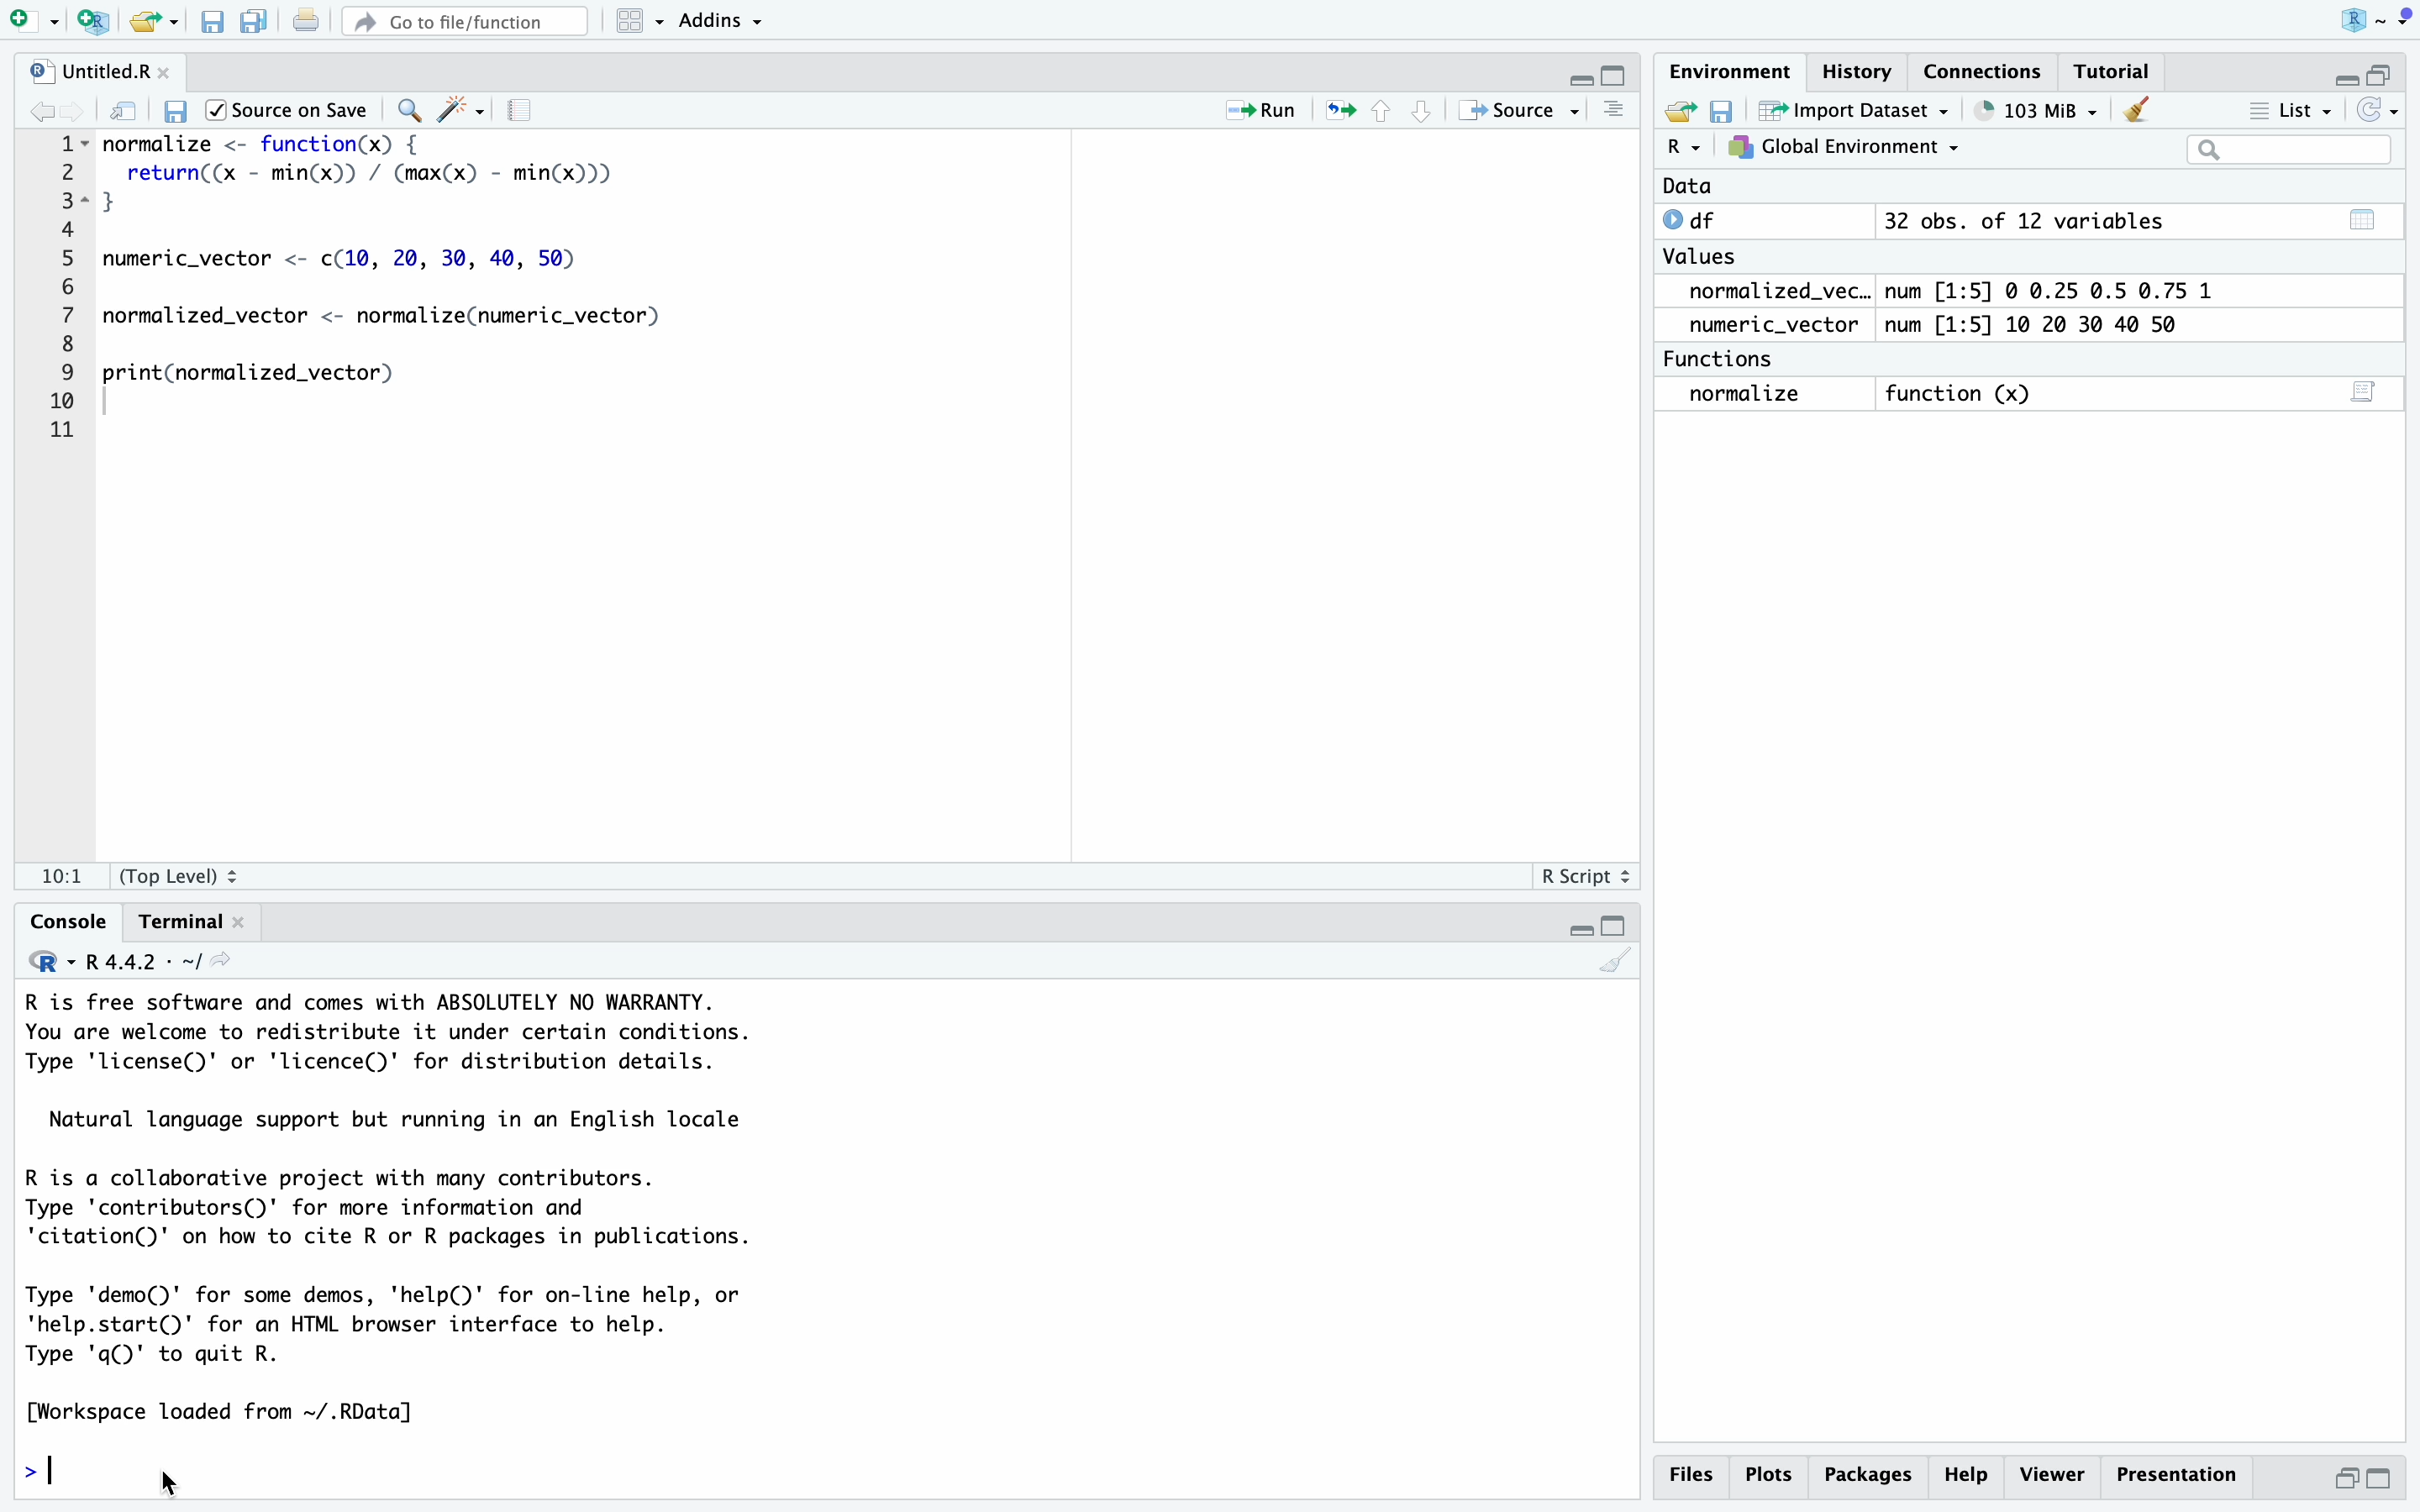 Image resolution: width=2420 pixels, height=1512 pixels. Describe the element at coordinates (2114, 69) in the screenshot. I see `Tutorial` at that location.